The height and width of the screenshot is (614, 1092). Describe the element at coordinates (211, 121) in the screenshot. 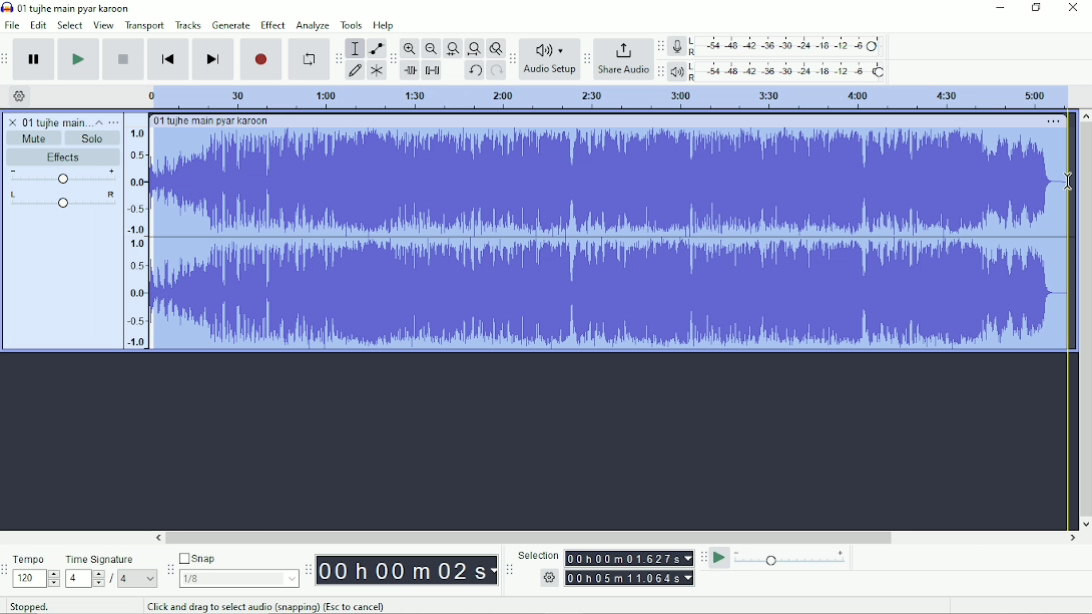

I see `01 tujhy main pyar kroon` at that location.